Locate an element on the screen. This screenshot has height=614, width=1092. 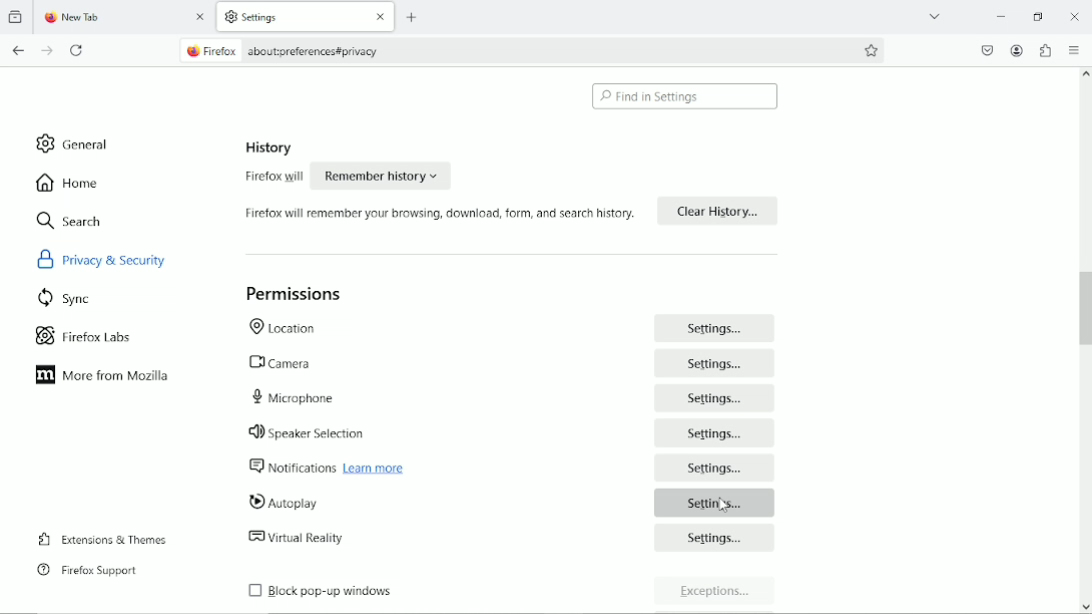
about:oreferences#privacy is located at coordinates (323, 51).